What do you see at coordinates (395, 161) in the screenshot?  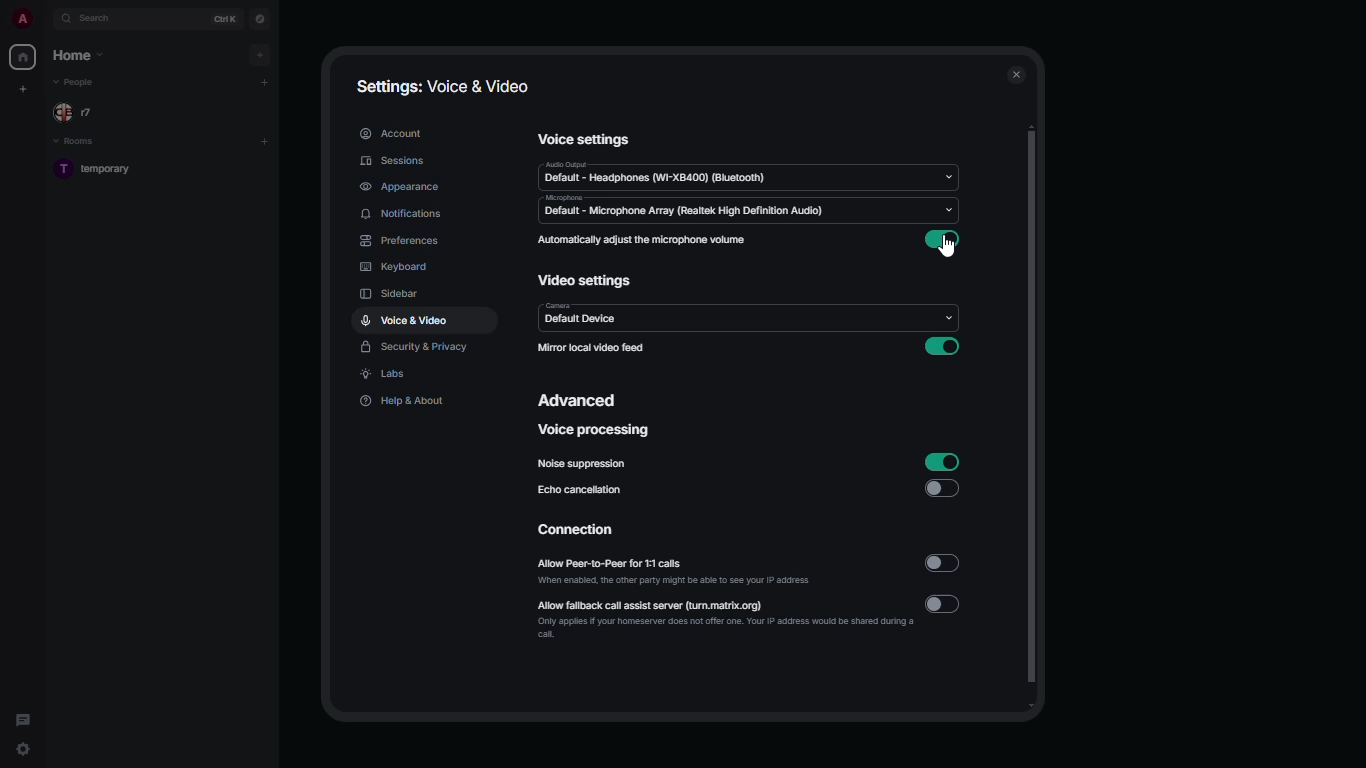 I see `sessions` at bounding box center [395, 161].